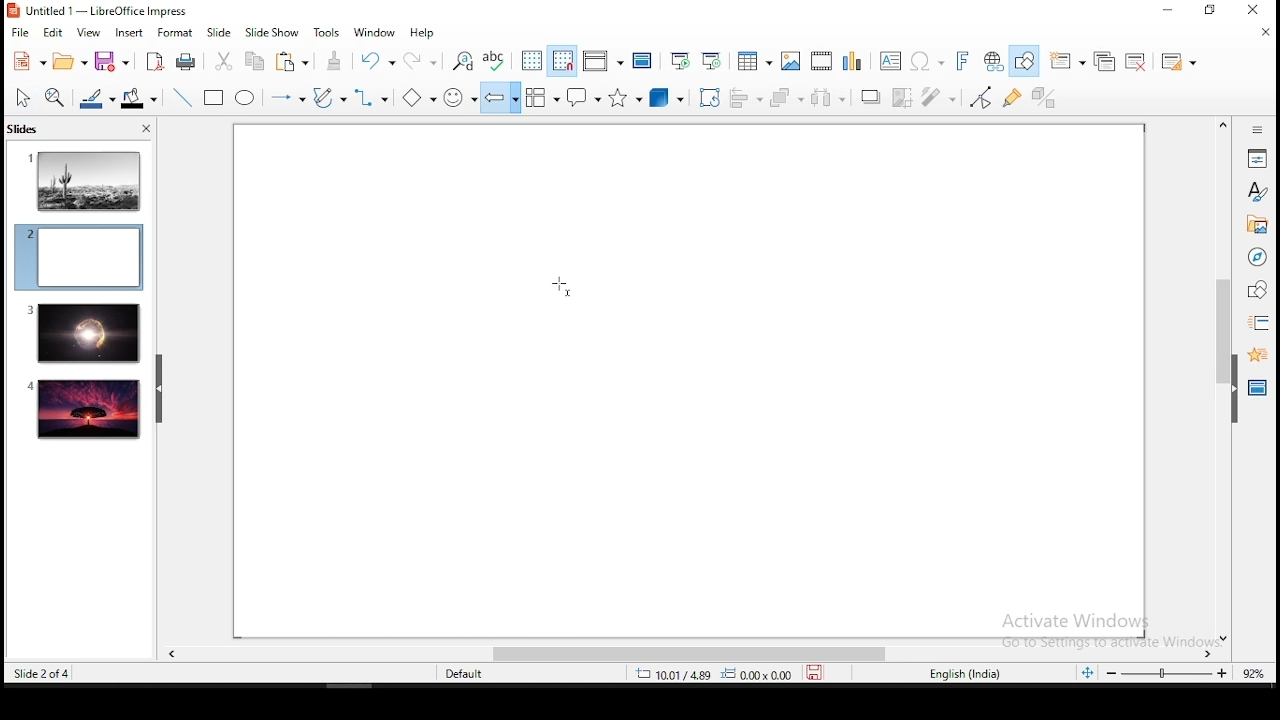 The height and width of the screenshot is (720, 1280). Describe the element at coordinates (1107, 62) in the screenshot. I see `duplicate slide` at that location.